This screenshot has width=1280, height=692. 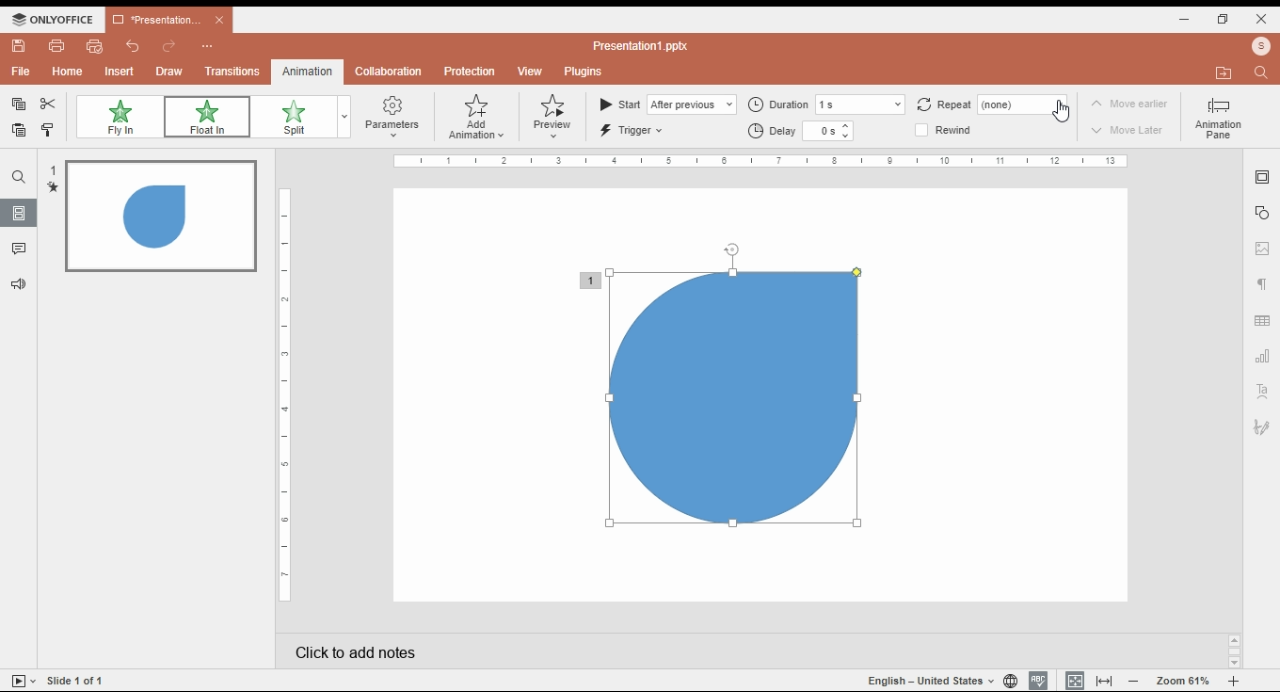 I want to click on copy, so click(x=19, y=105).